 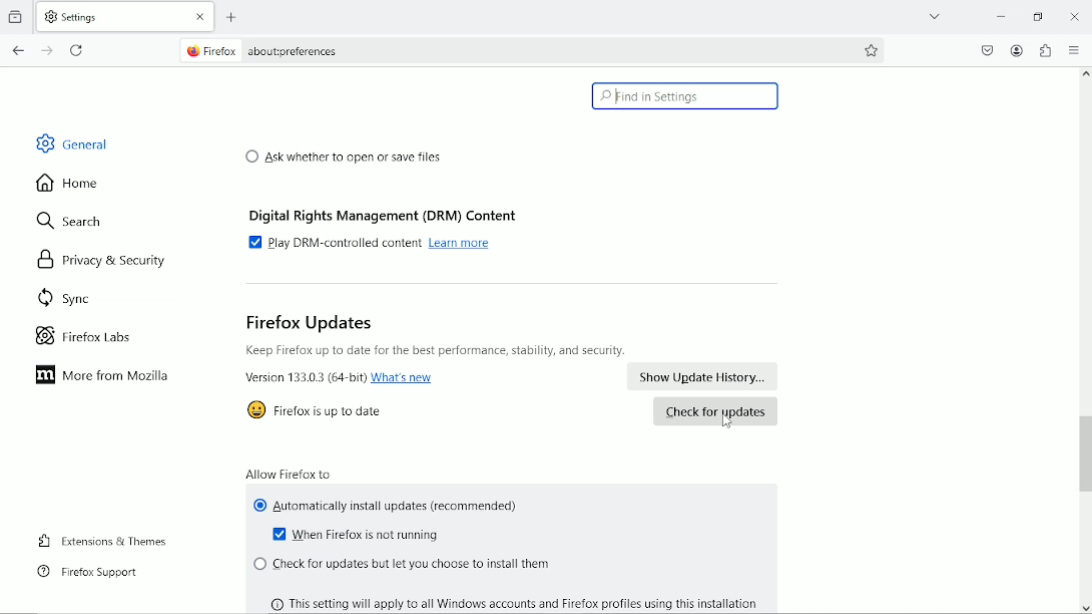 What do you see at coordinates (81, 16) in the screenshot?
I see `Settings` at bounding box center [81, 16].